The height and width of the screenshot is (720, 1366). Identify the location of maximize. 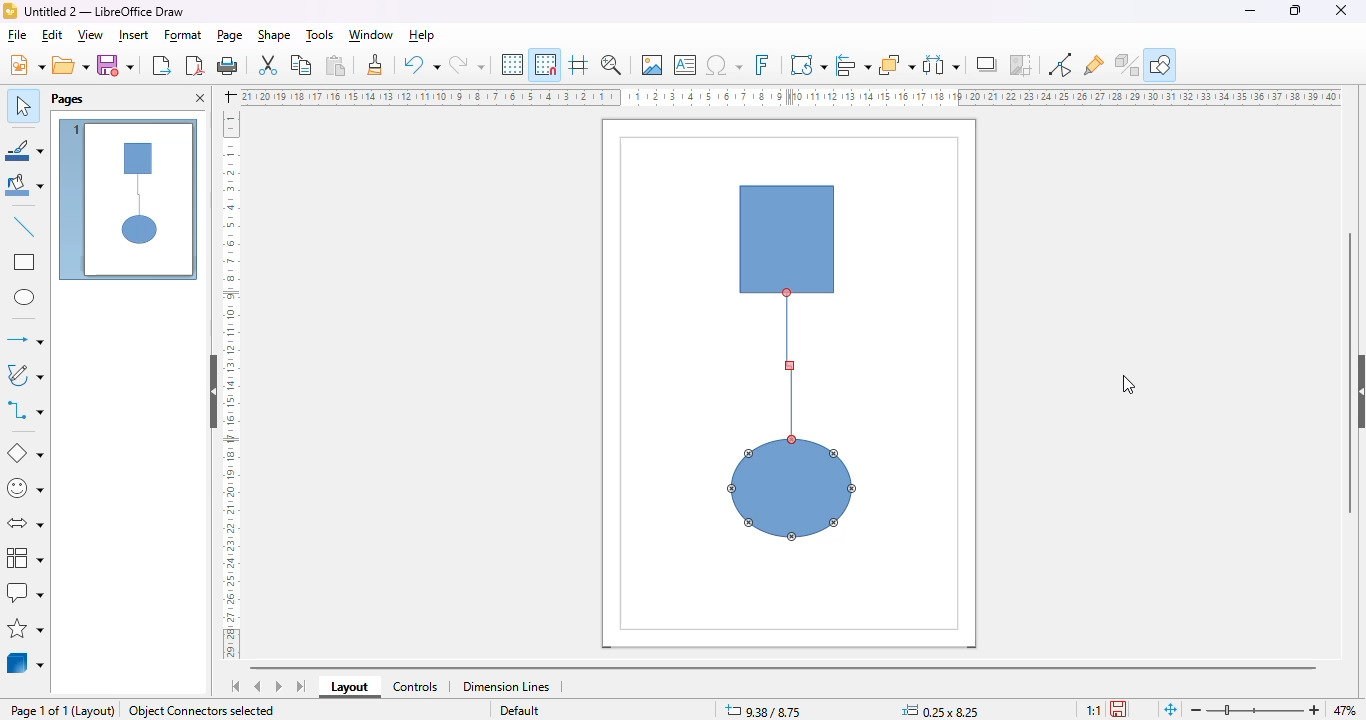
(1295, 10).